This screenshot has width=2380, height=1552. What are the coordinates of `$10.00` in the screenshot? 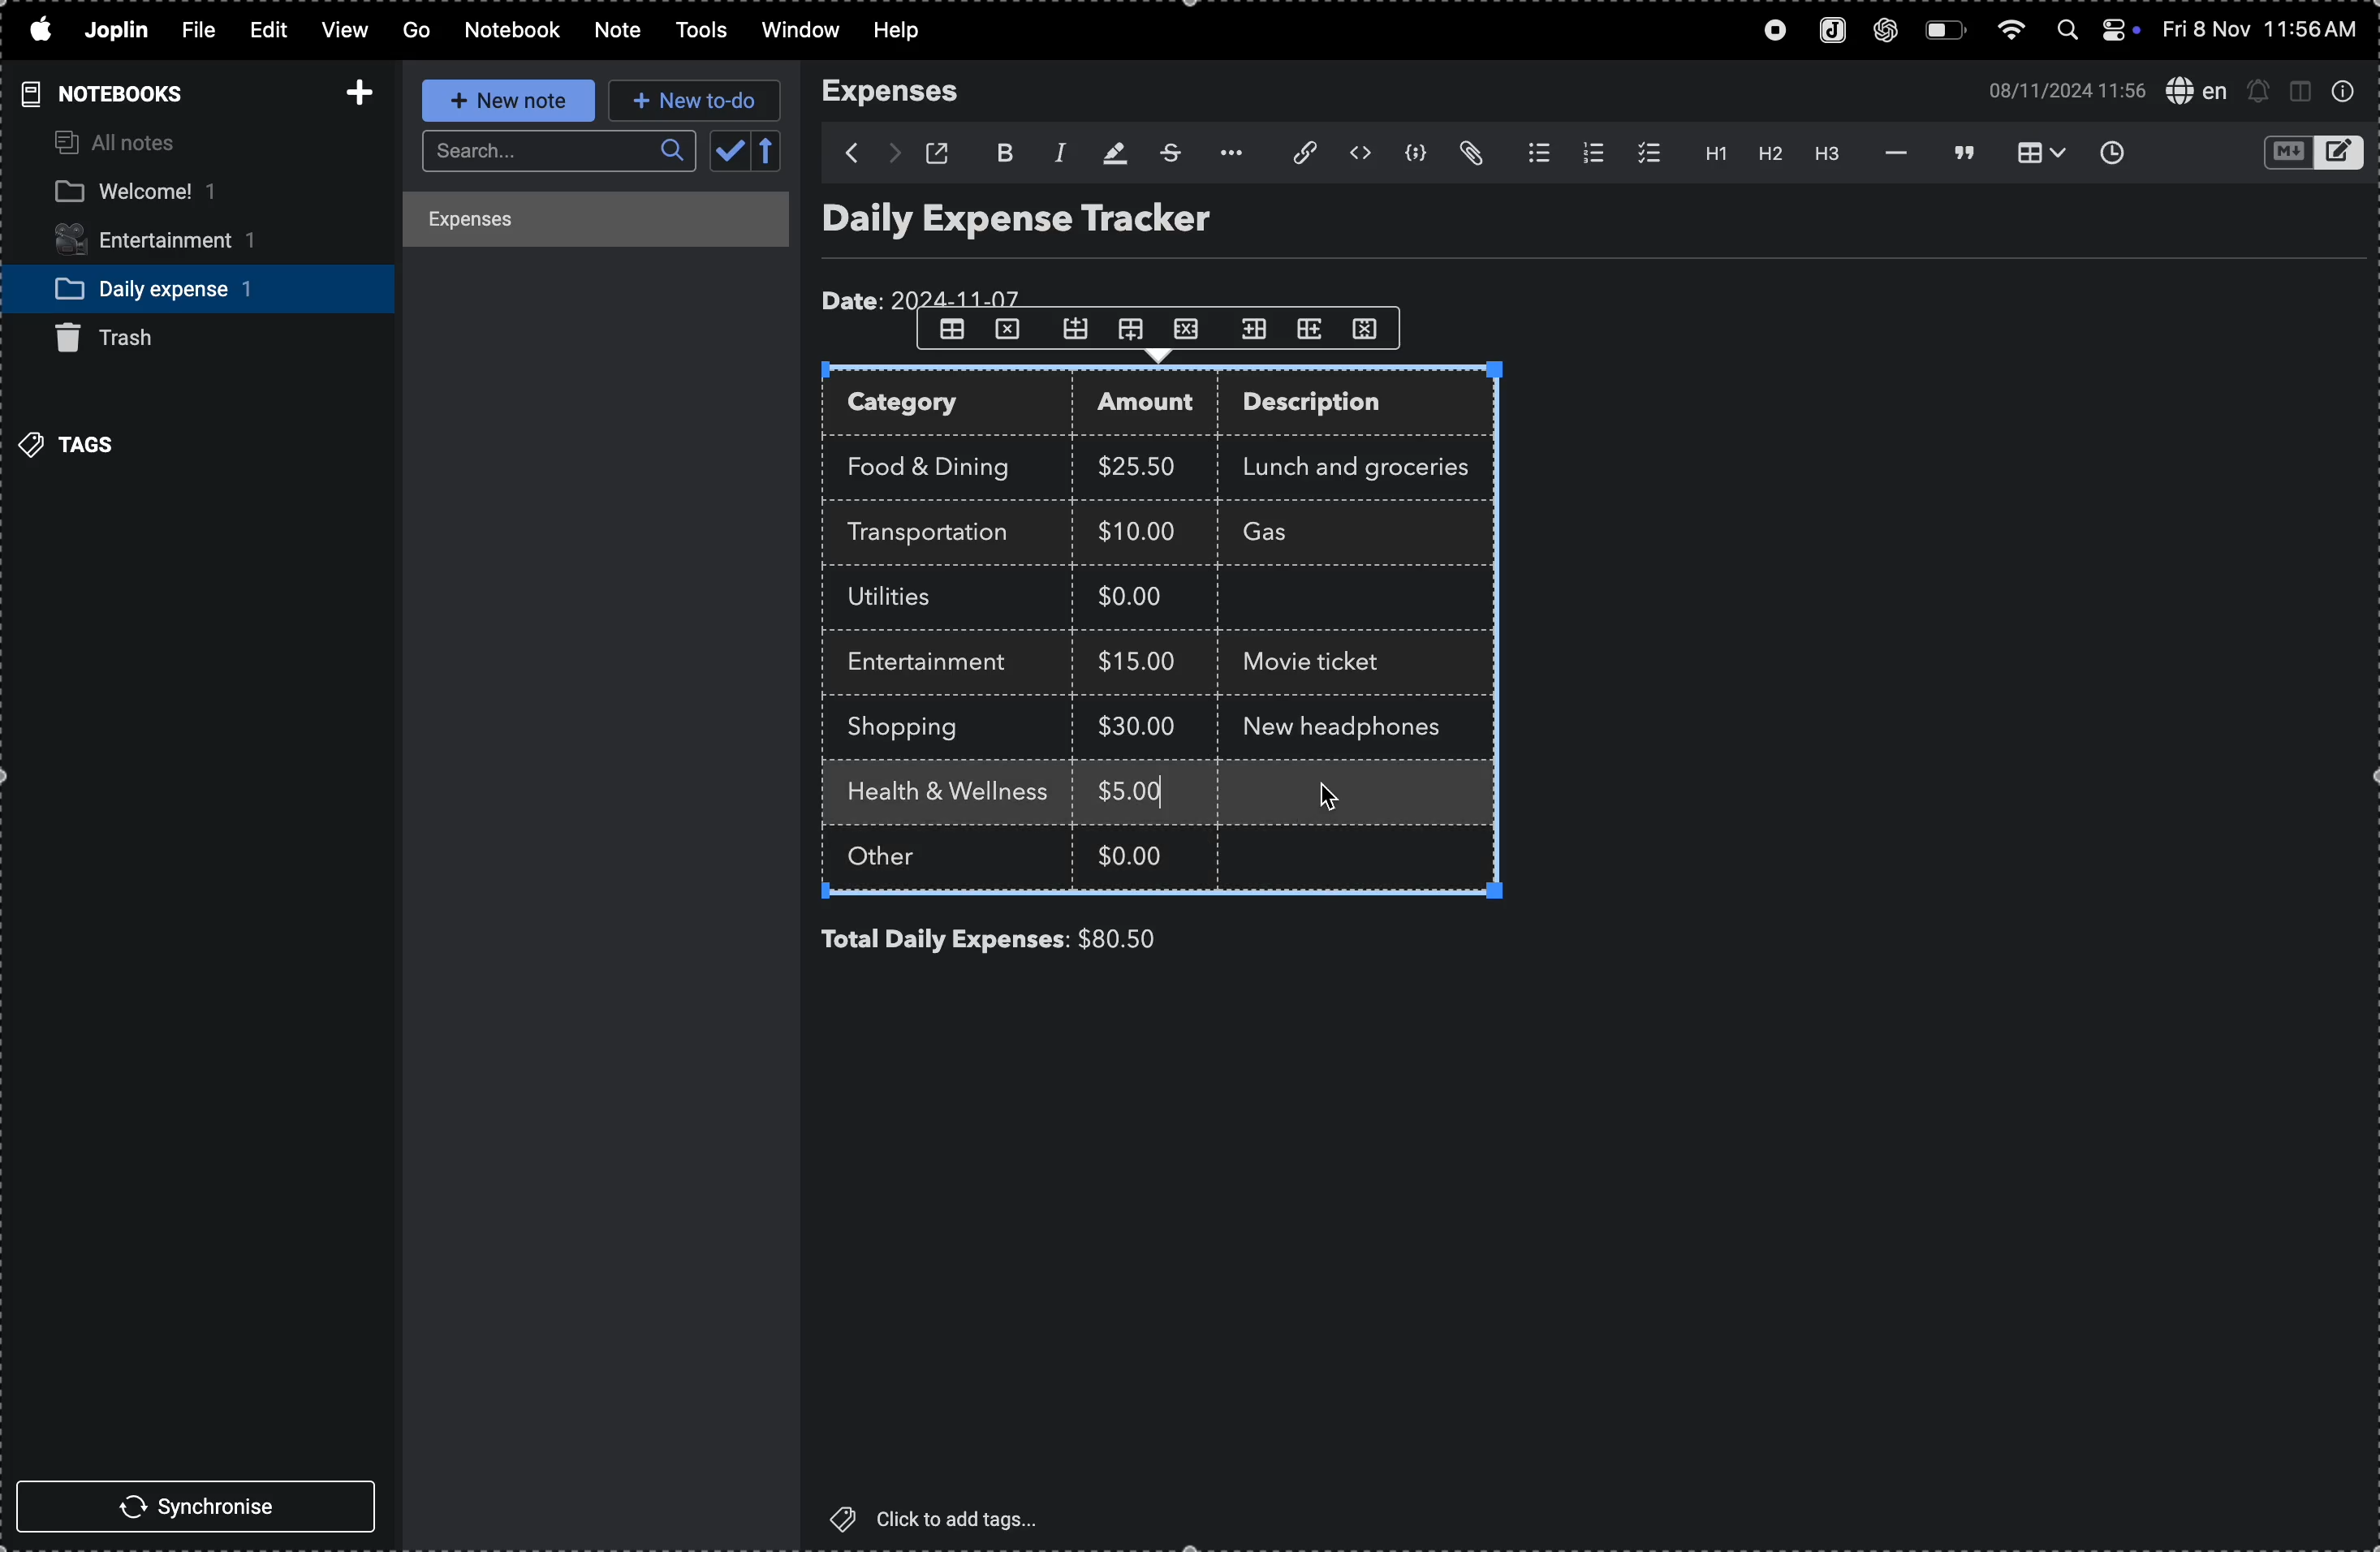 It's located at (1137, 530).